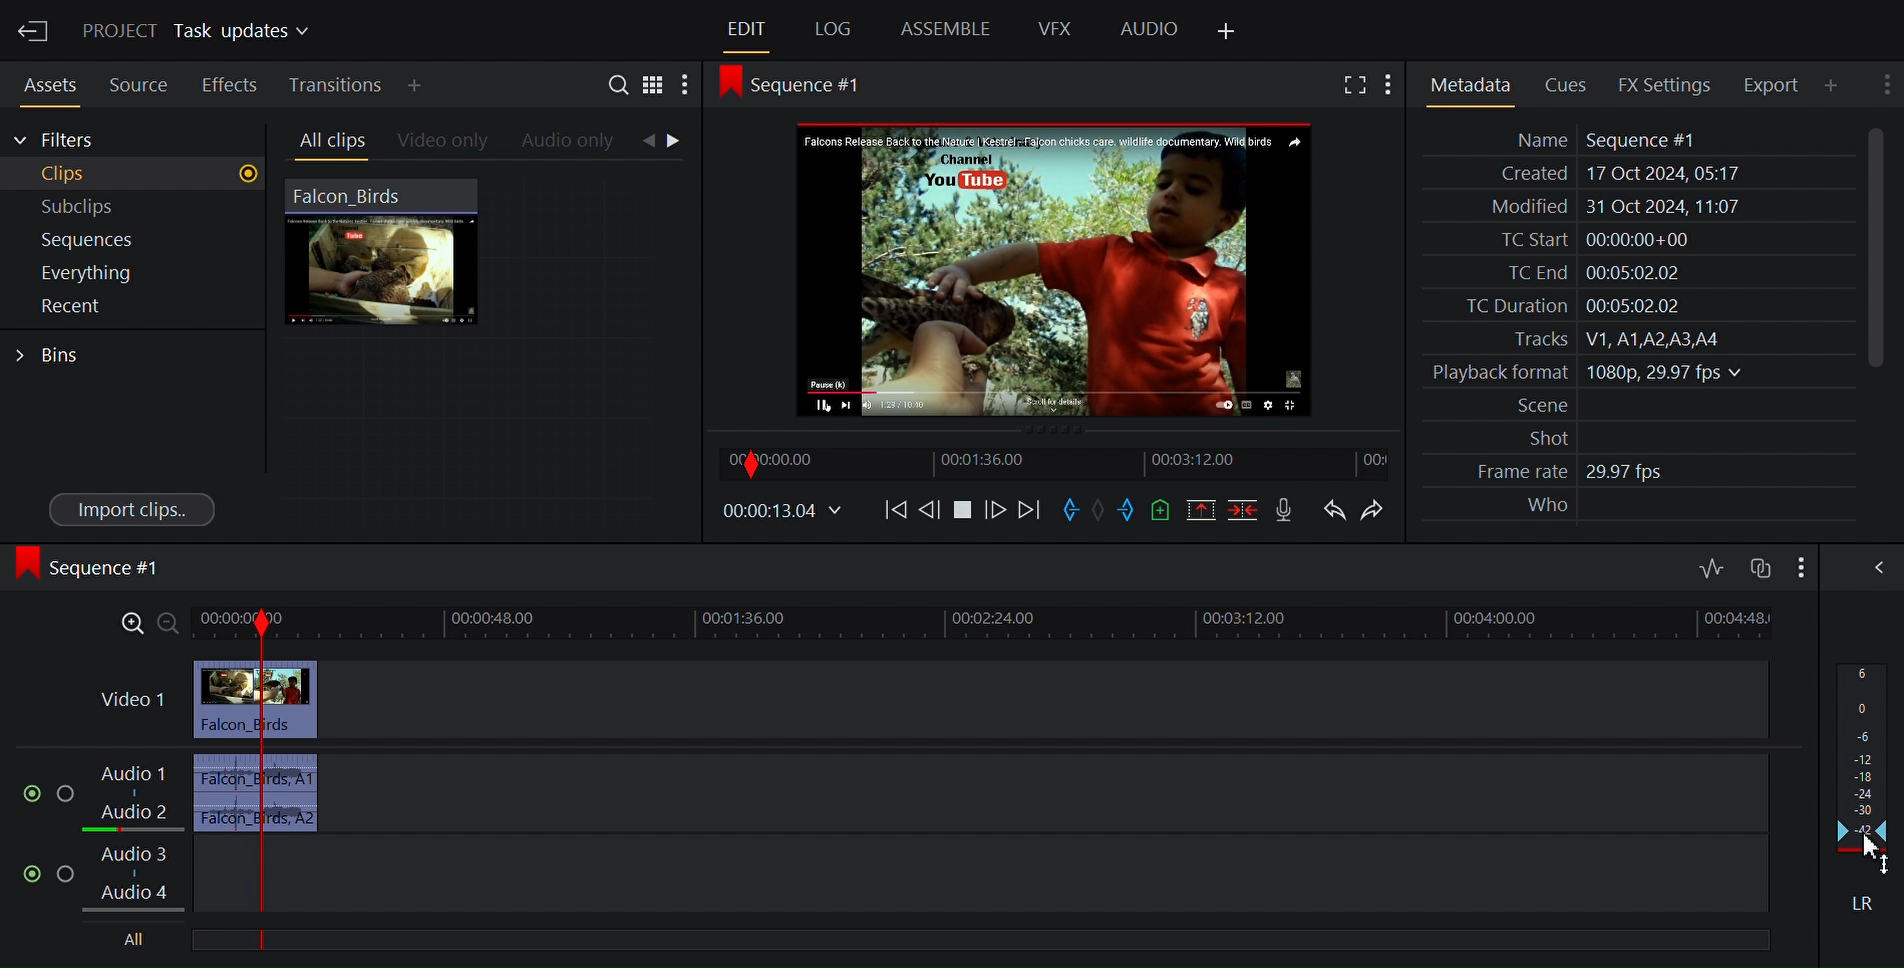 The height and width of the screenshot is (968, 1904). I want to click on Play, so click(962, 511).